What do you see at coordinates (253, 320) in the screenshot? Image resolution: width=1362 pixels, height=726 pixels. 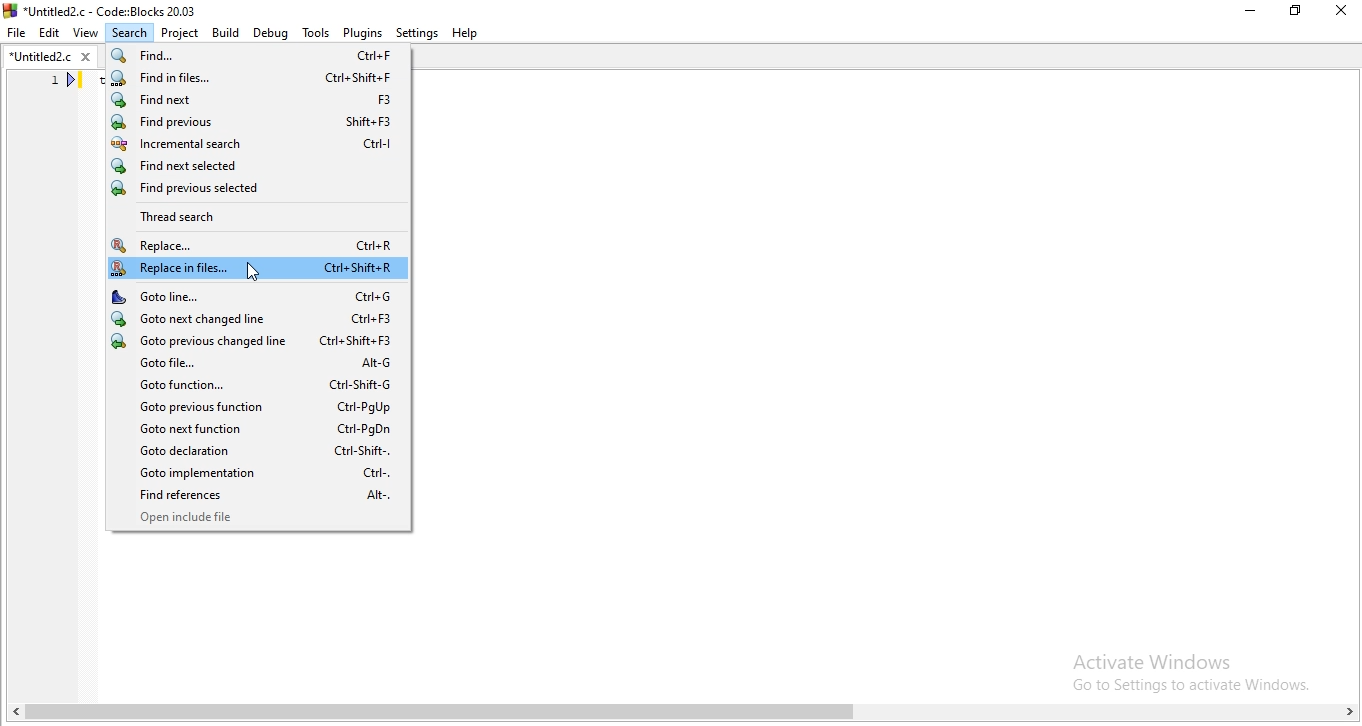 I see `Goto next changed line` at bounding box center [253, 320].